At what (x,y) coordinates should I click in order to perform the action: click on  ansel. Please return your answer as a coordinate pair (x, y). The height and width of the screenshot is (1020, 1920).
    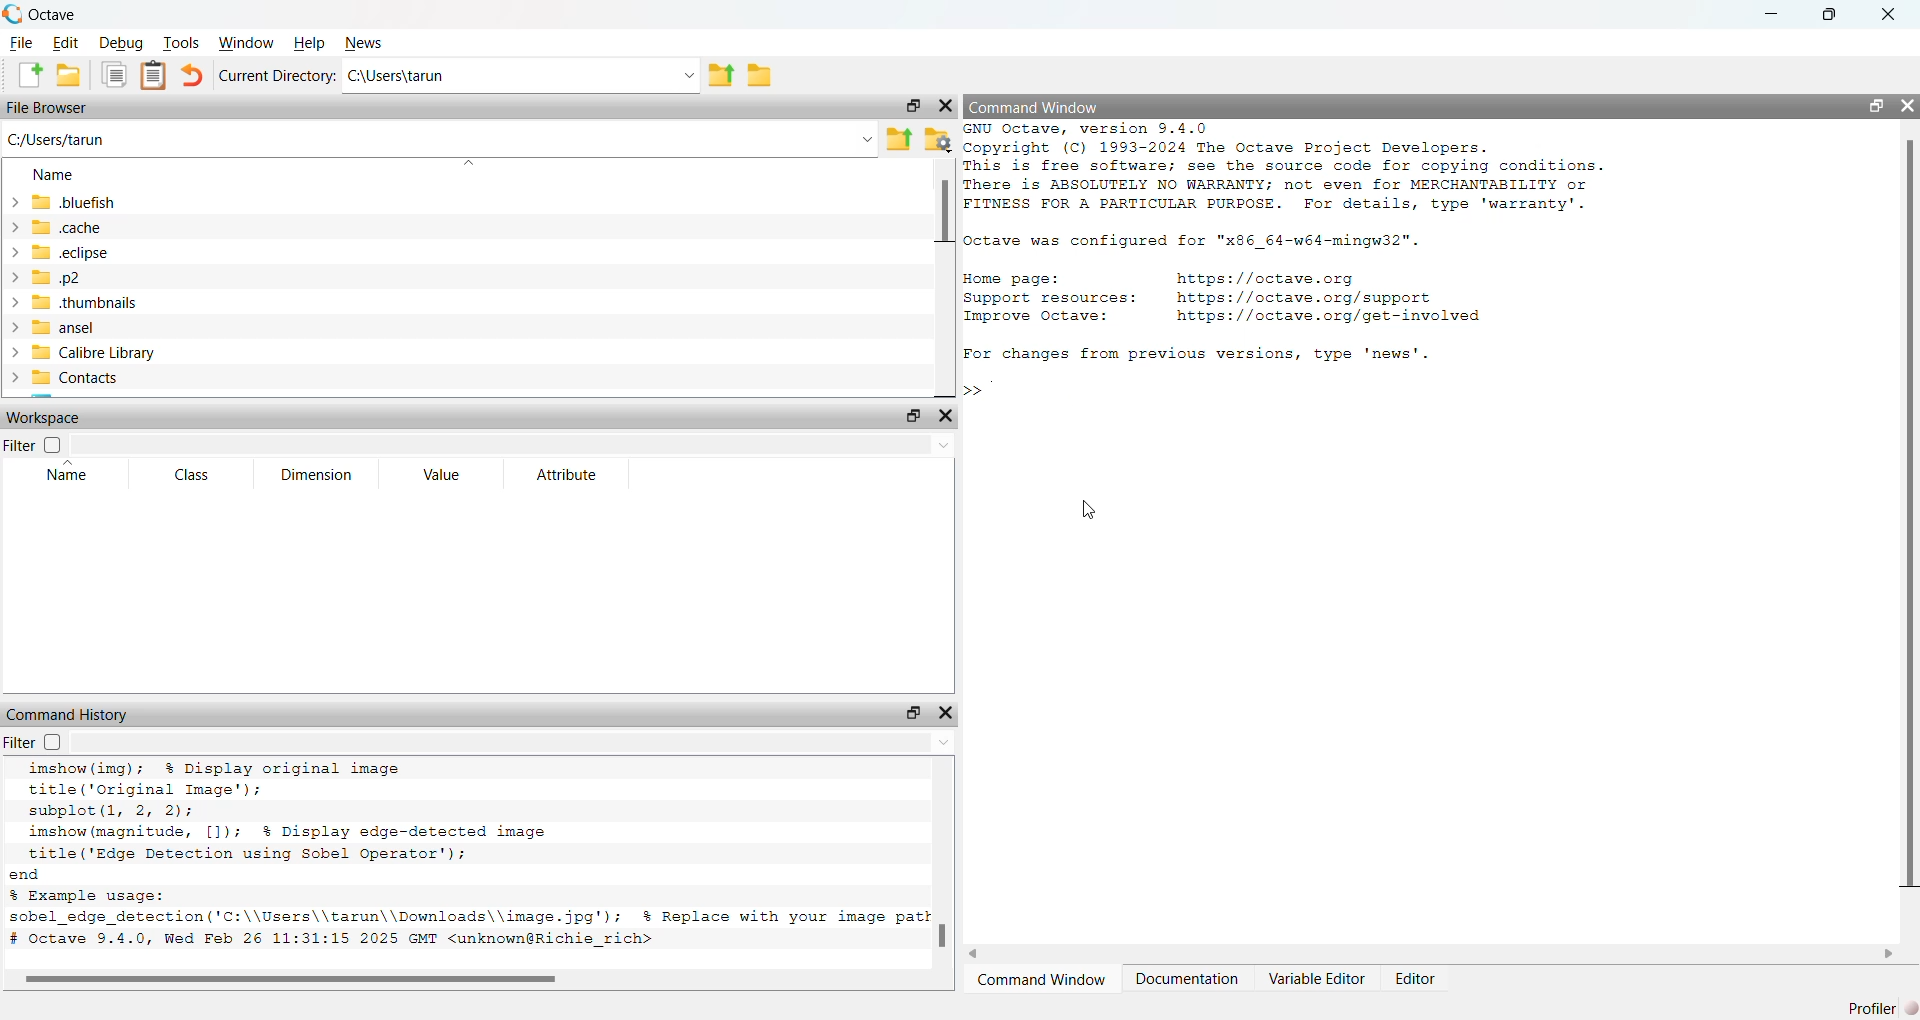
    Looking at the image, I should click on (59, 326).